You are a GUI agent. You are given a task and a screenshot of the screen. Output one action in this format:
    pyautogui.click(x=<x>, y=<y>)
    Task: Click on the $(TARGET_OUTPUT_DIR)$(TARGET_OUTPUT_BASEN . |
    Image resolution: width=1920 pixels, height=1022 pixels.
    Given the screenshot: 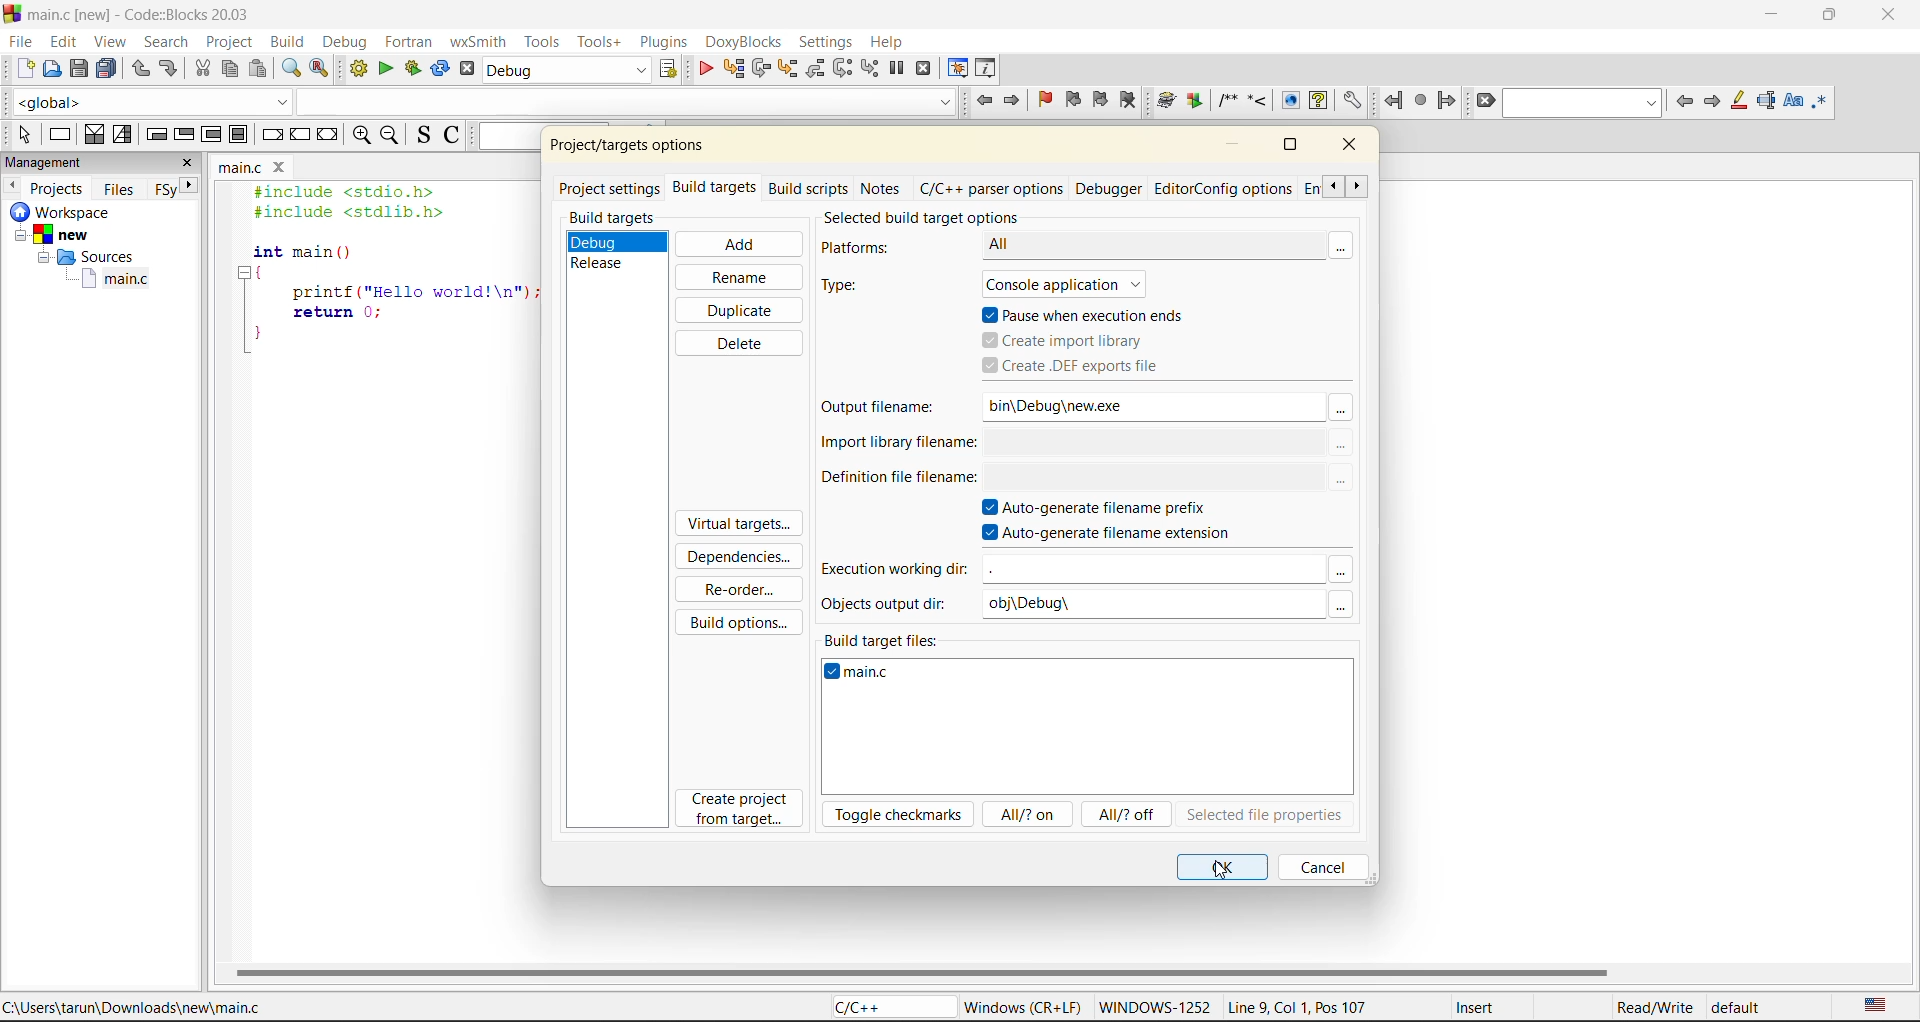 What is the action you would take?
    pyautogui.click(x=1151, y=479)
    